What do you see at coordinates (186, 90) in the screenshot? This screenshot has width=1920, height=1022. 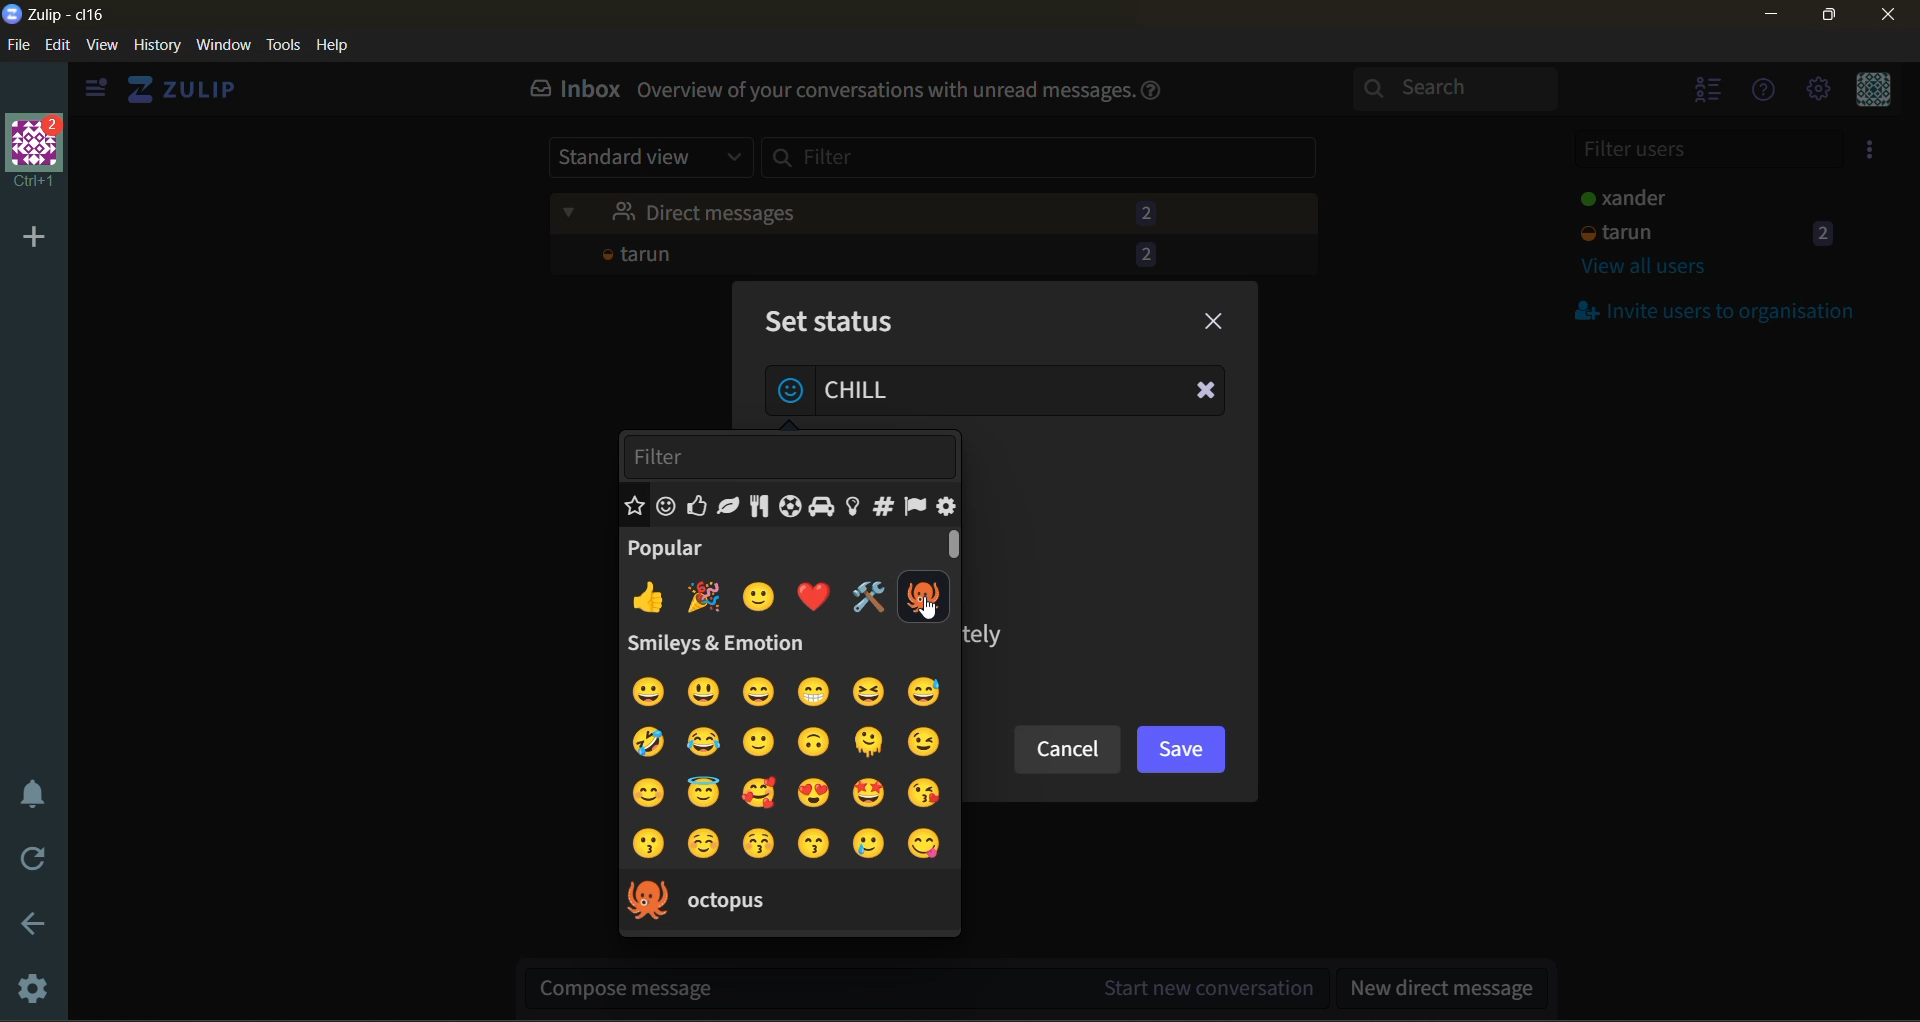 I see `view home` at bounding box center [186, 90].